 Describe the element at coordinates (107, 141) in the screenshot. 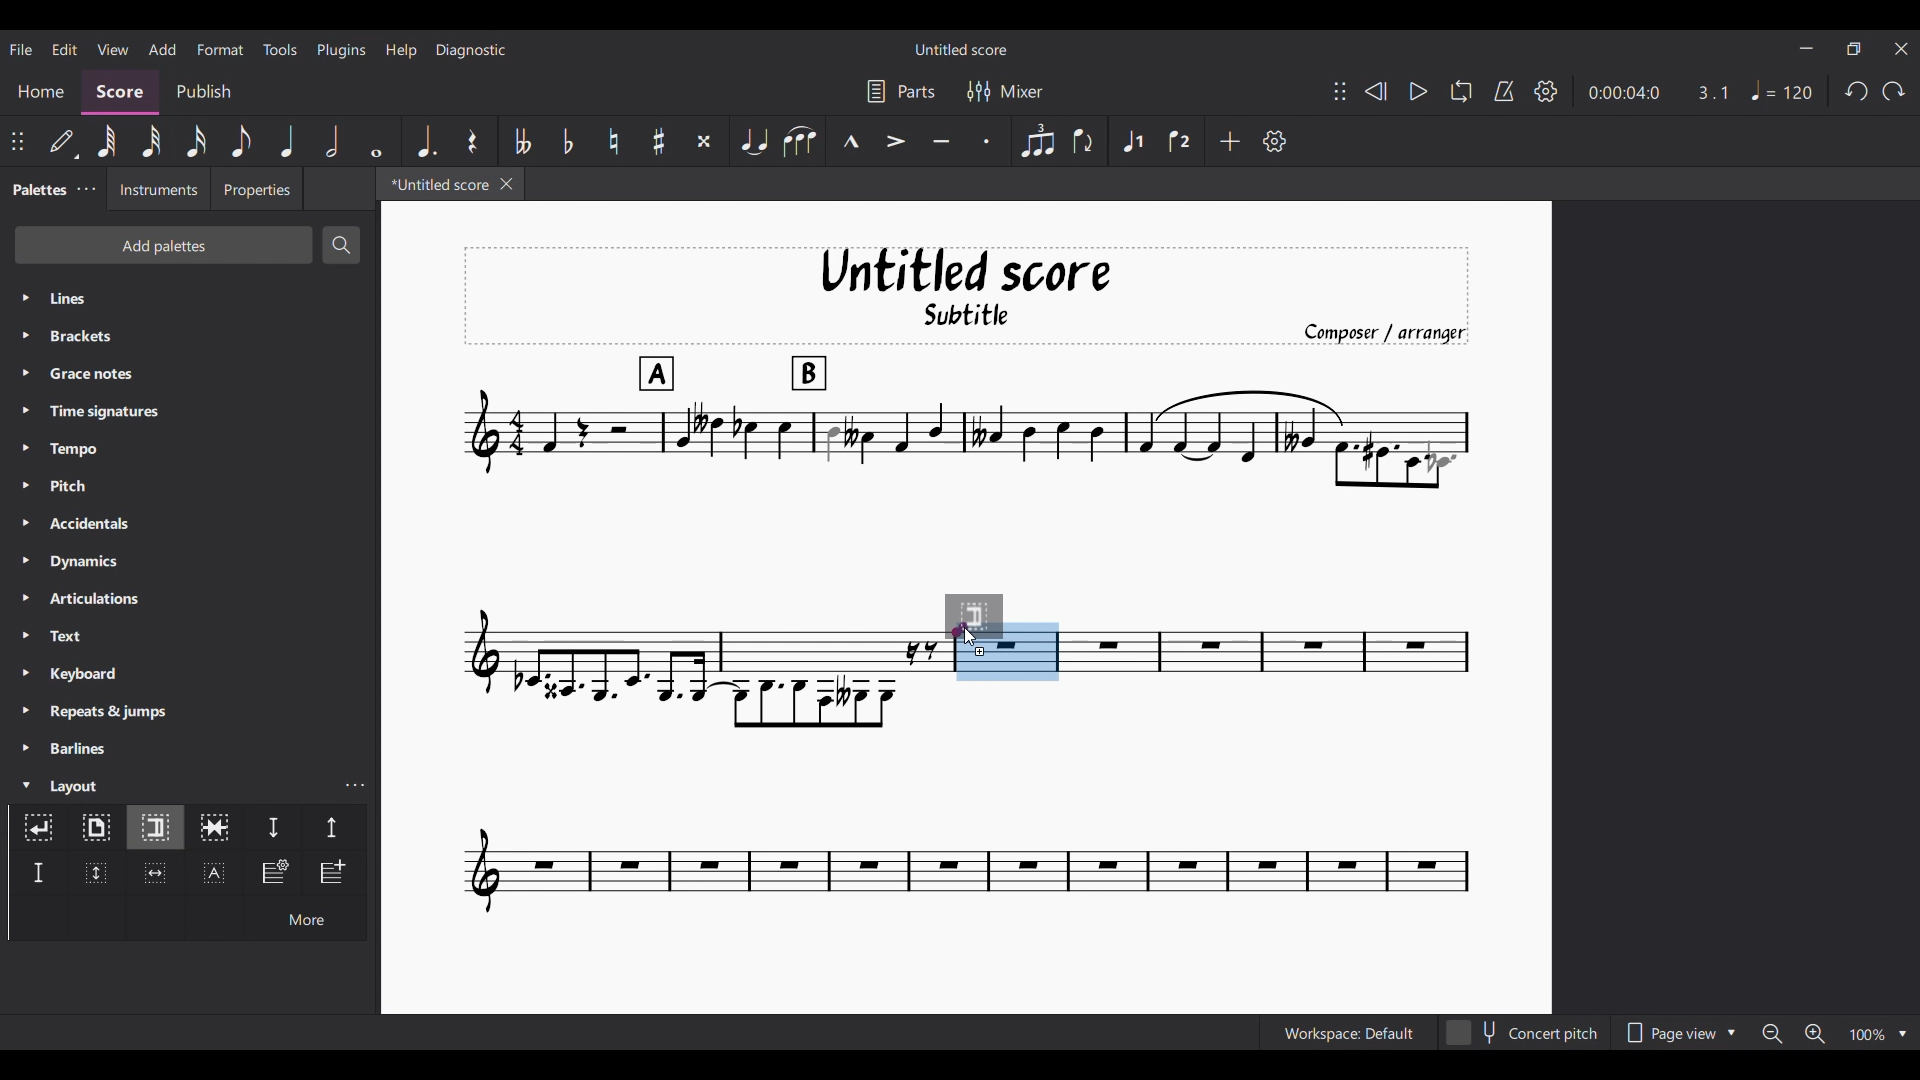

I see `64th note` at that location.